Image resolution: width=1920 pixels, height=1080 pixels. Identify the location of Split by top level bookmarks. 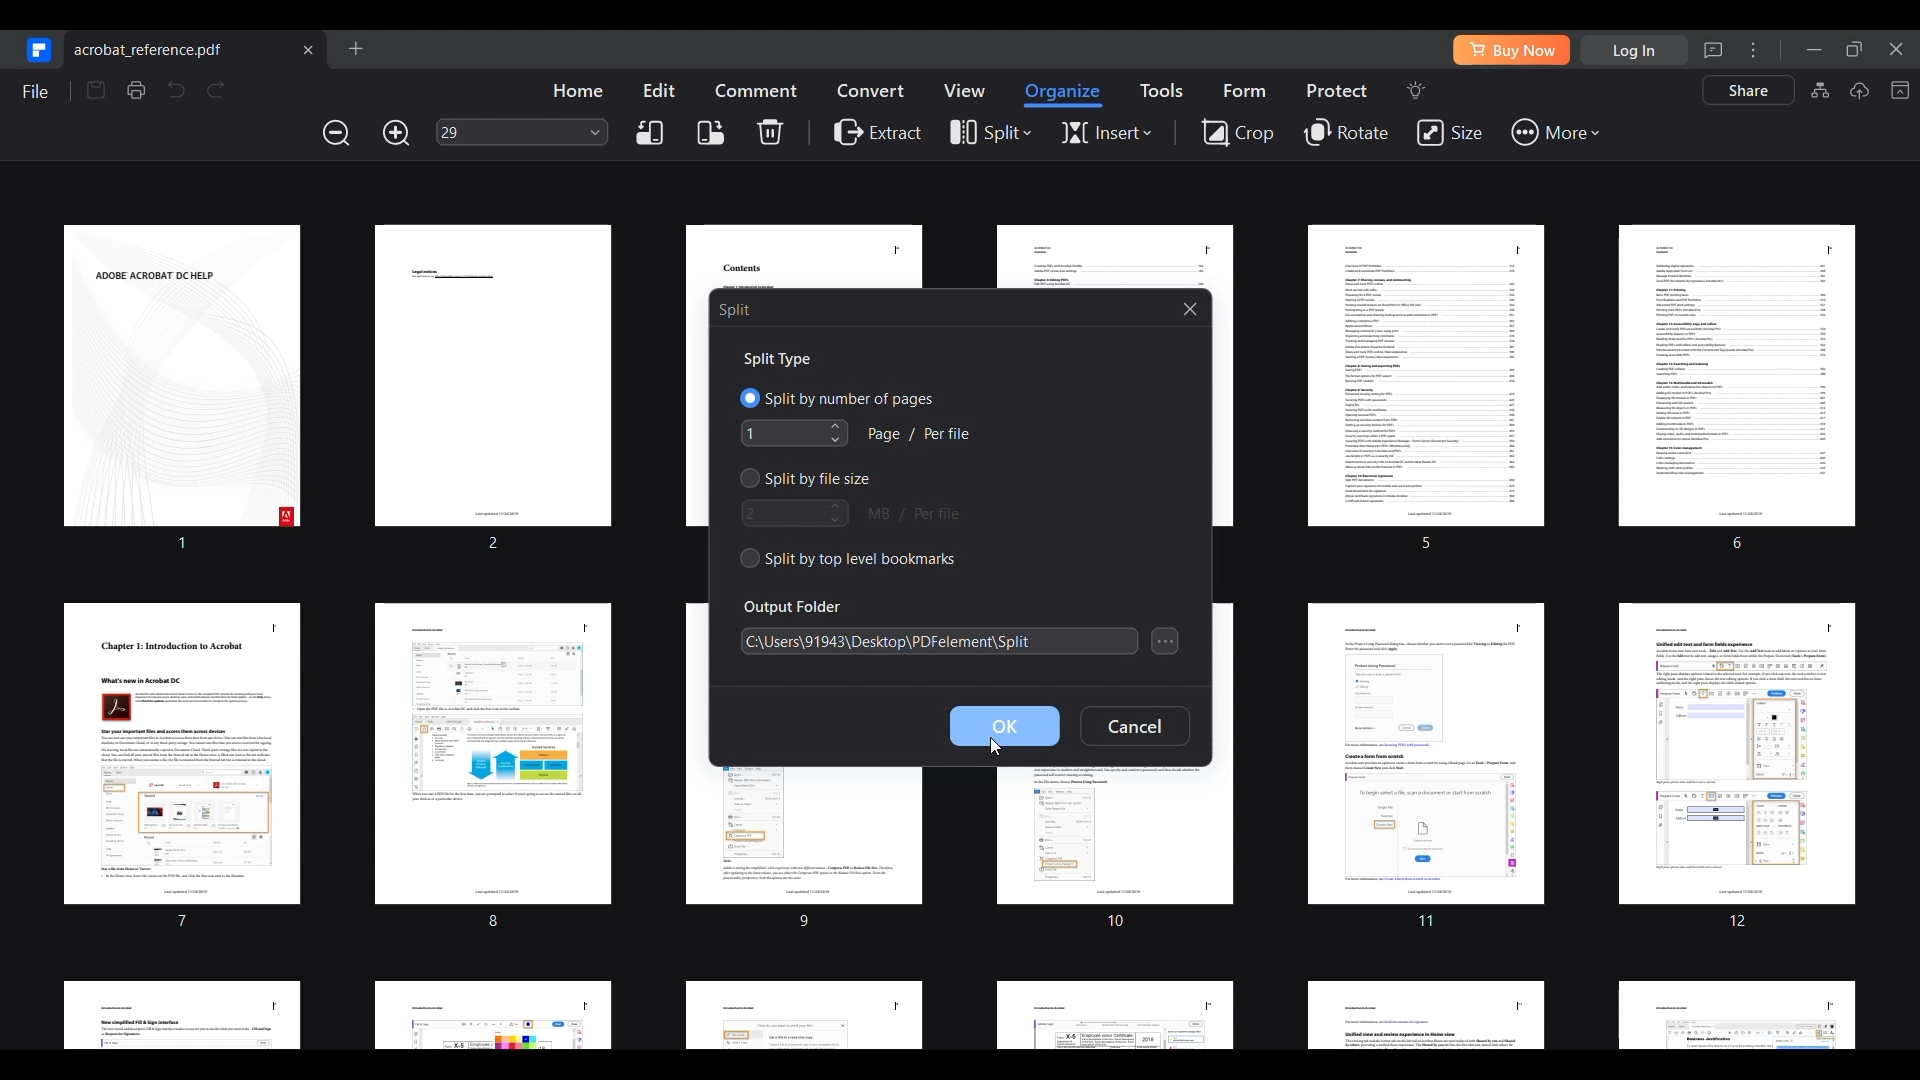
(848, 559).